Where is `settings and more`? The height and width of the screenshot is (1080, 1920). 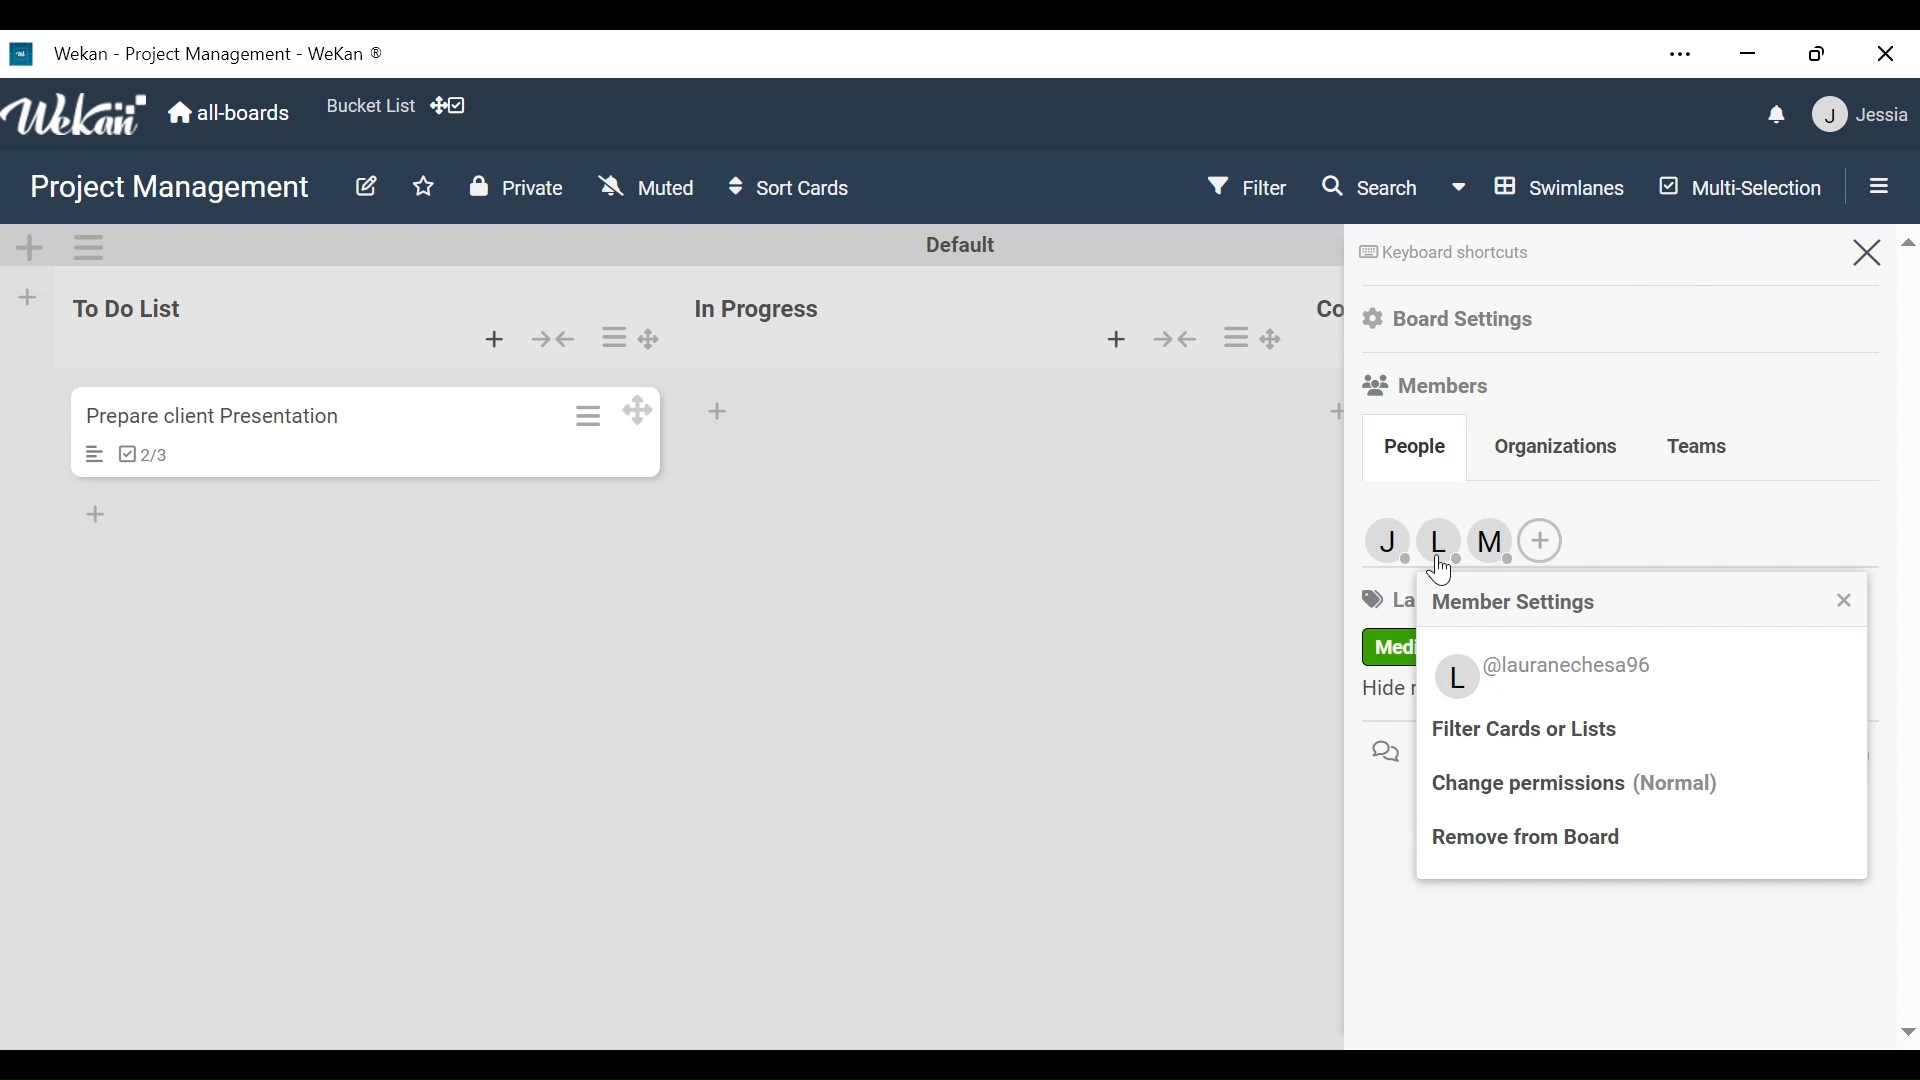
settings and more is located at coordinates (1683, 56).